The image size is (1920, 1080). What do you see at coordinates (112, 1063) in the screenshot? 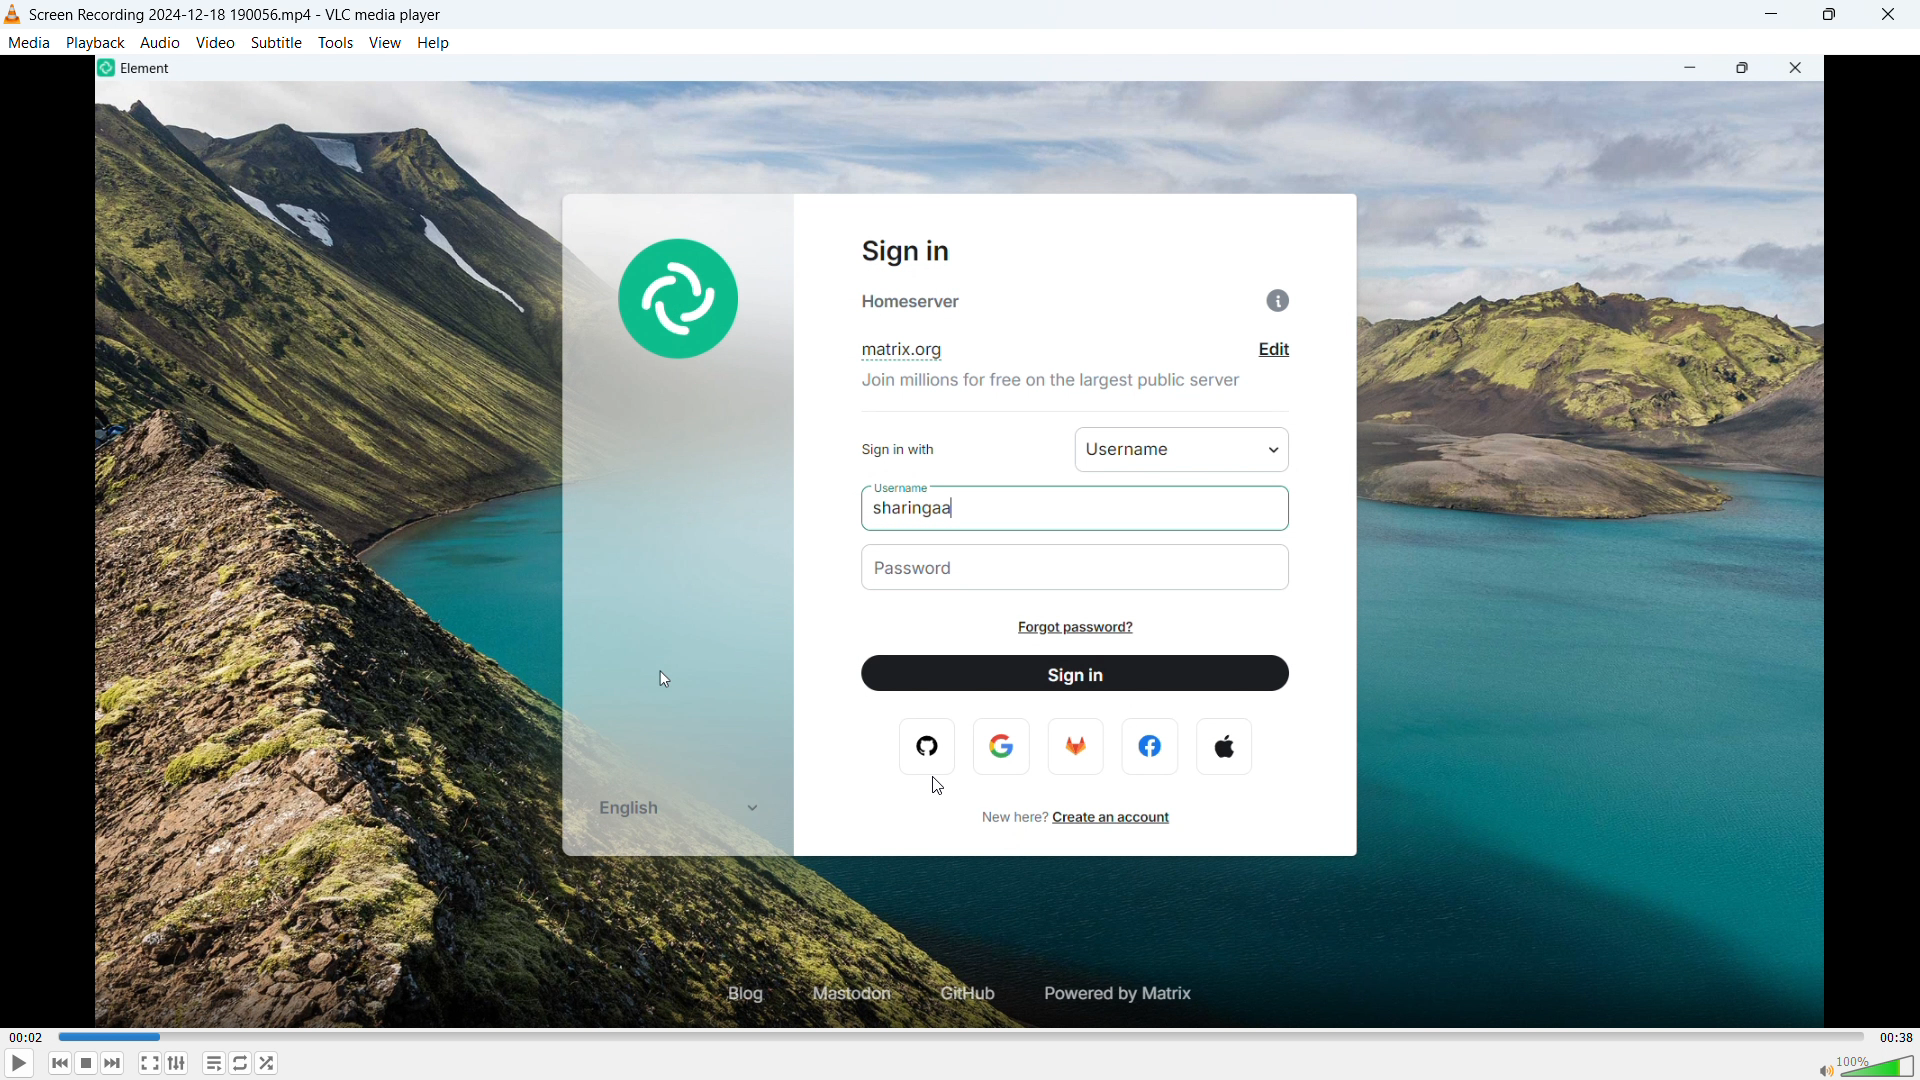
I see `forward or next media` at bounding box center [112, 1063].